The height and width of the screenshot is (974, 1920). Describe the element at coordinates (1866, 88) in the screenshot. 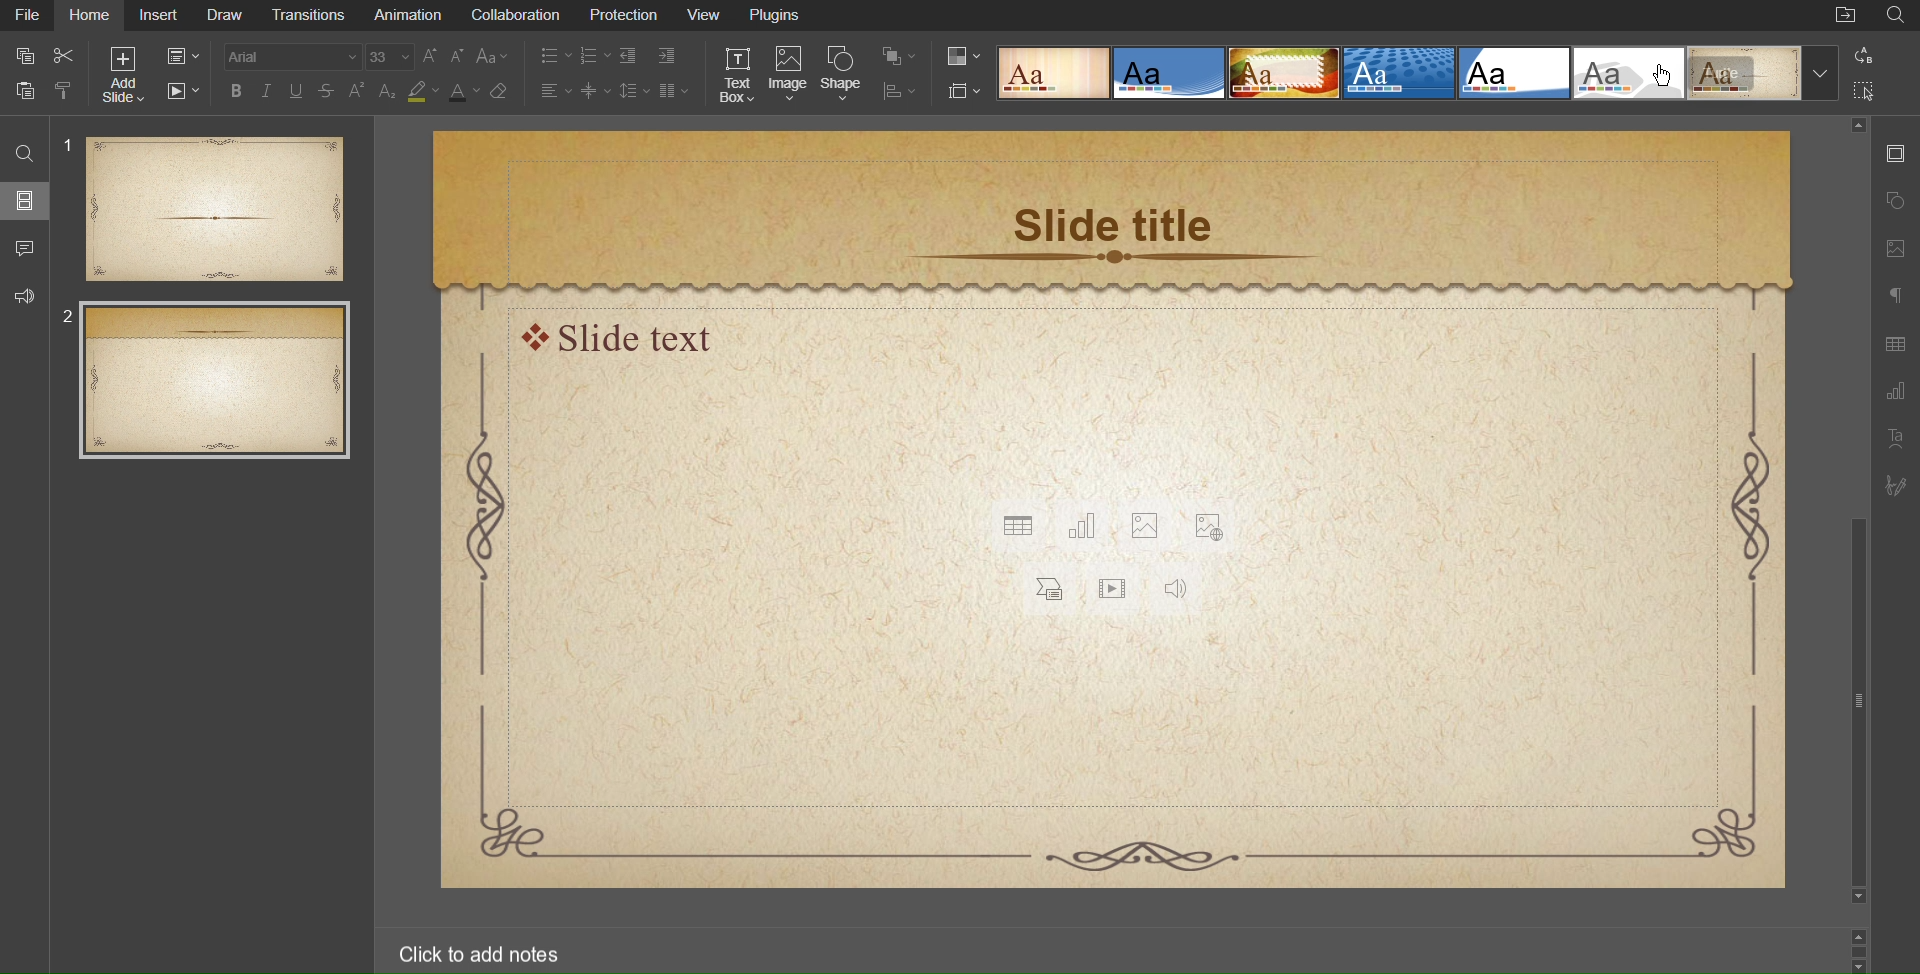

I see `Select` at that location.